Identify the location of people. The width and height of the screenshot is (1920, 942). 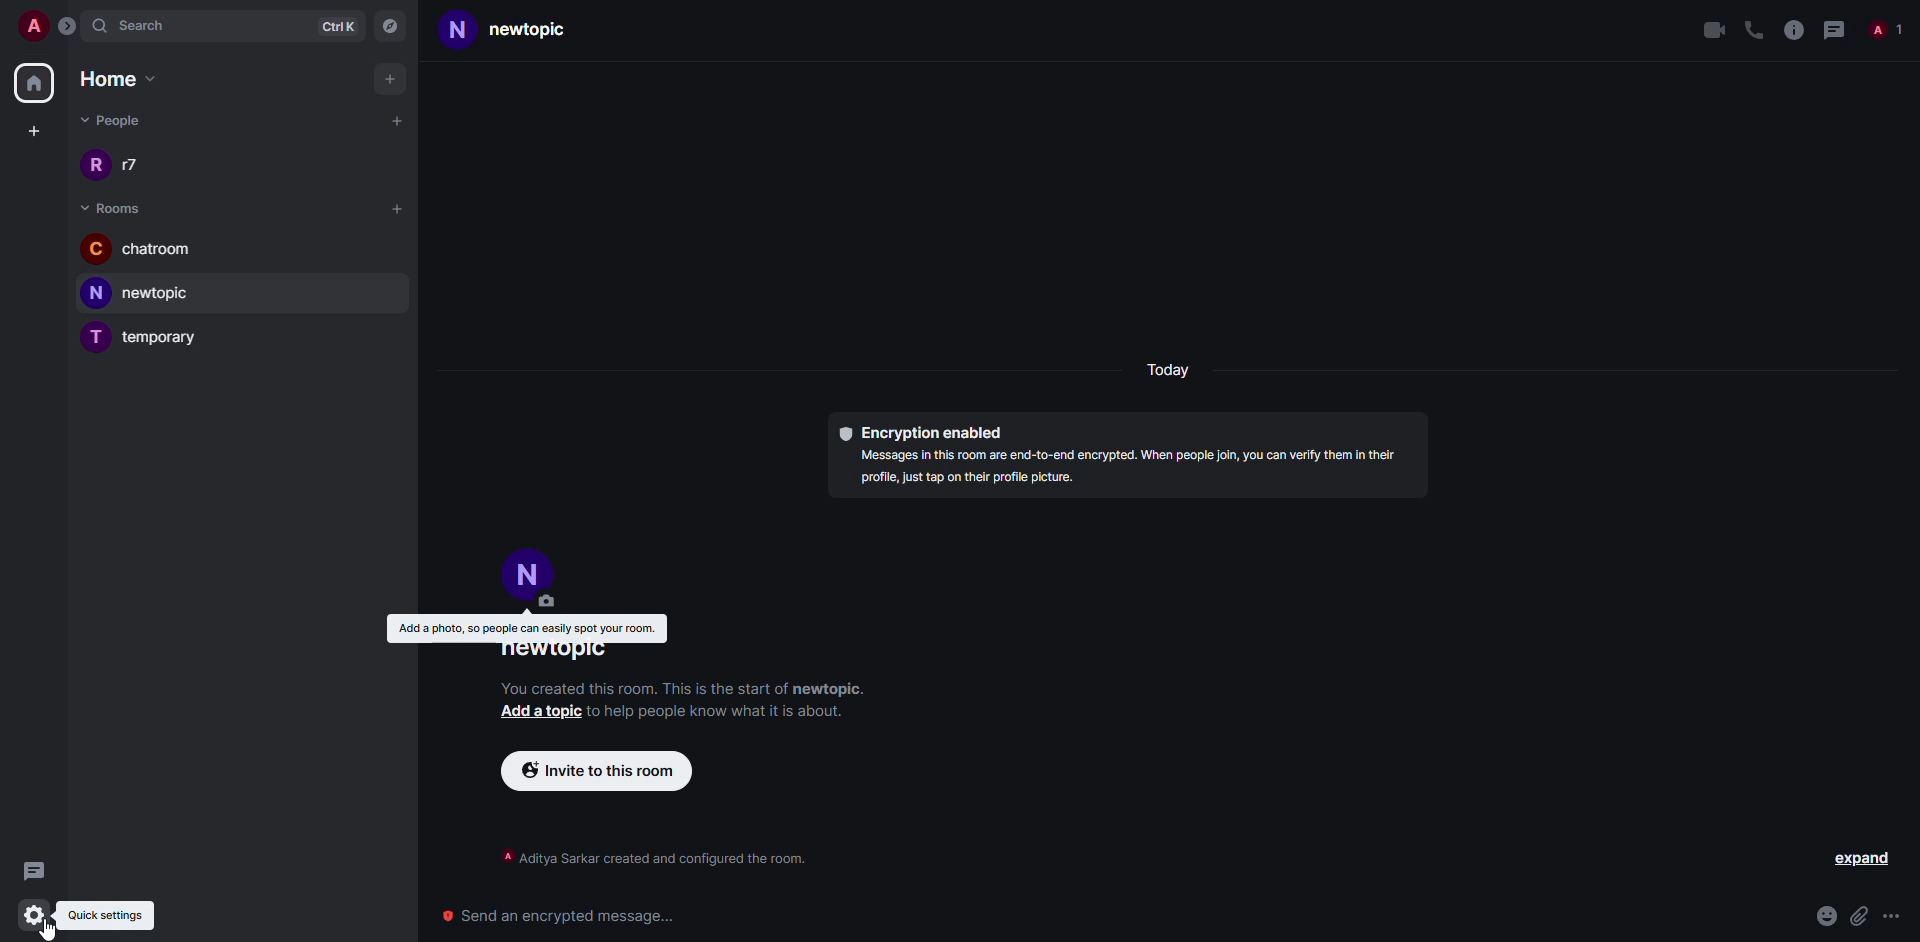
(1885, 29).